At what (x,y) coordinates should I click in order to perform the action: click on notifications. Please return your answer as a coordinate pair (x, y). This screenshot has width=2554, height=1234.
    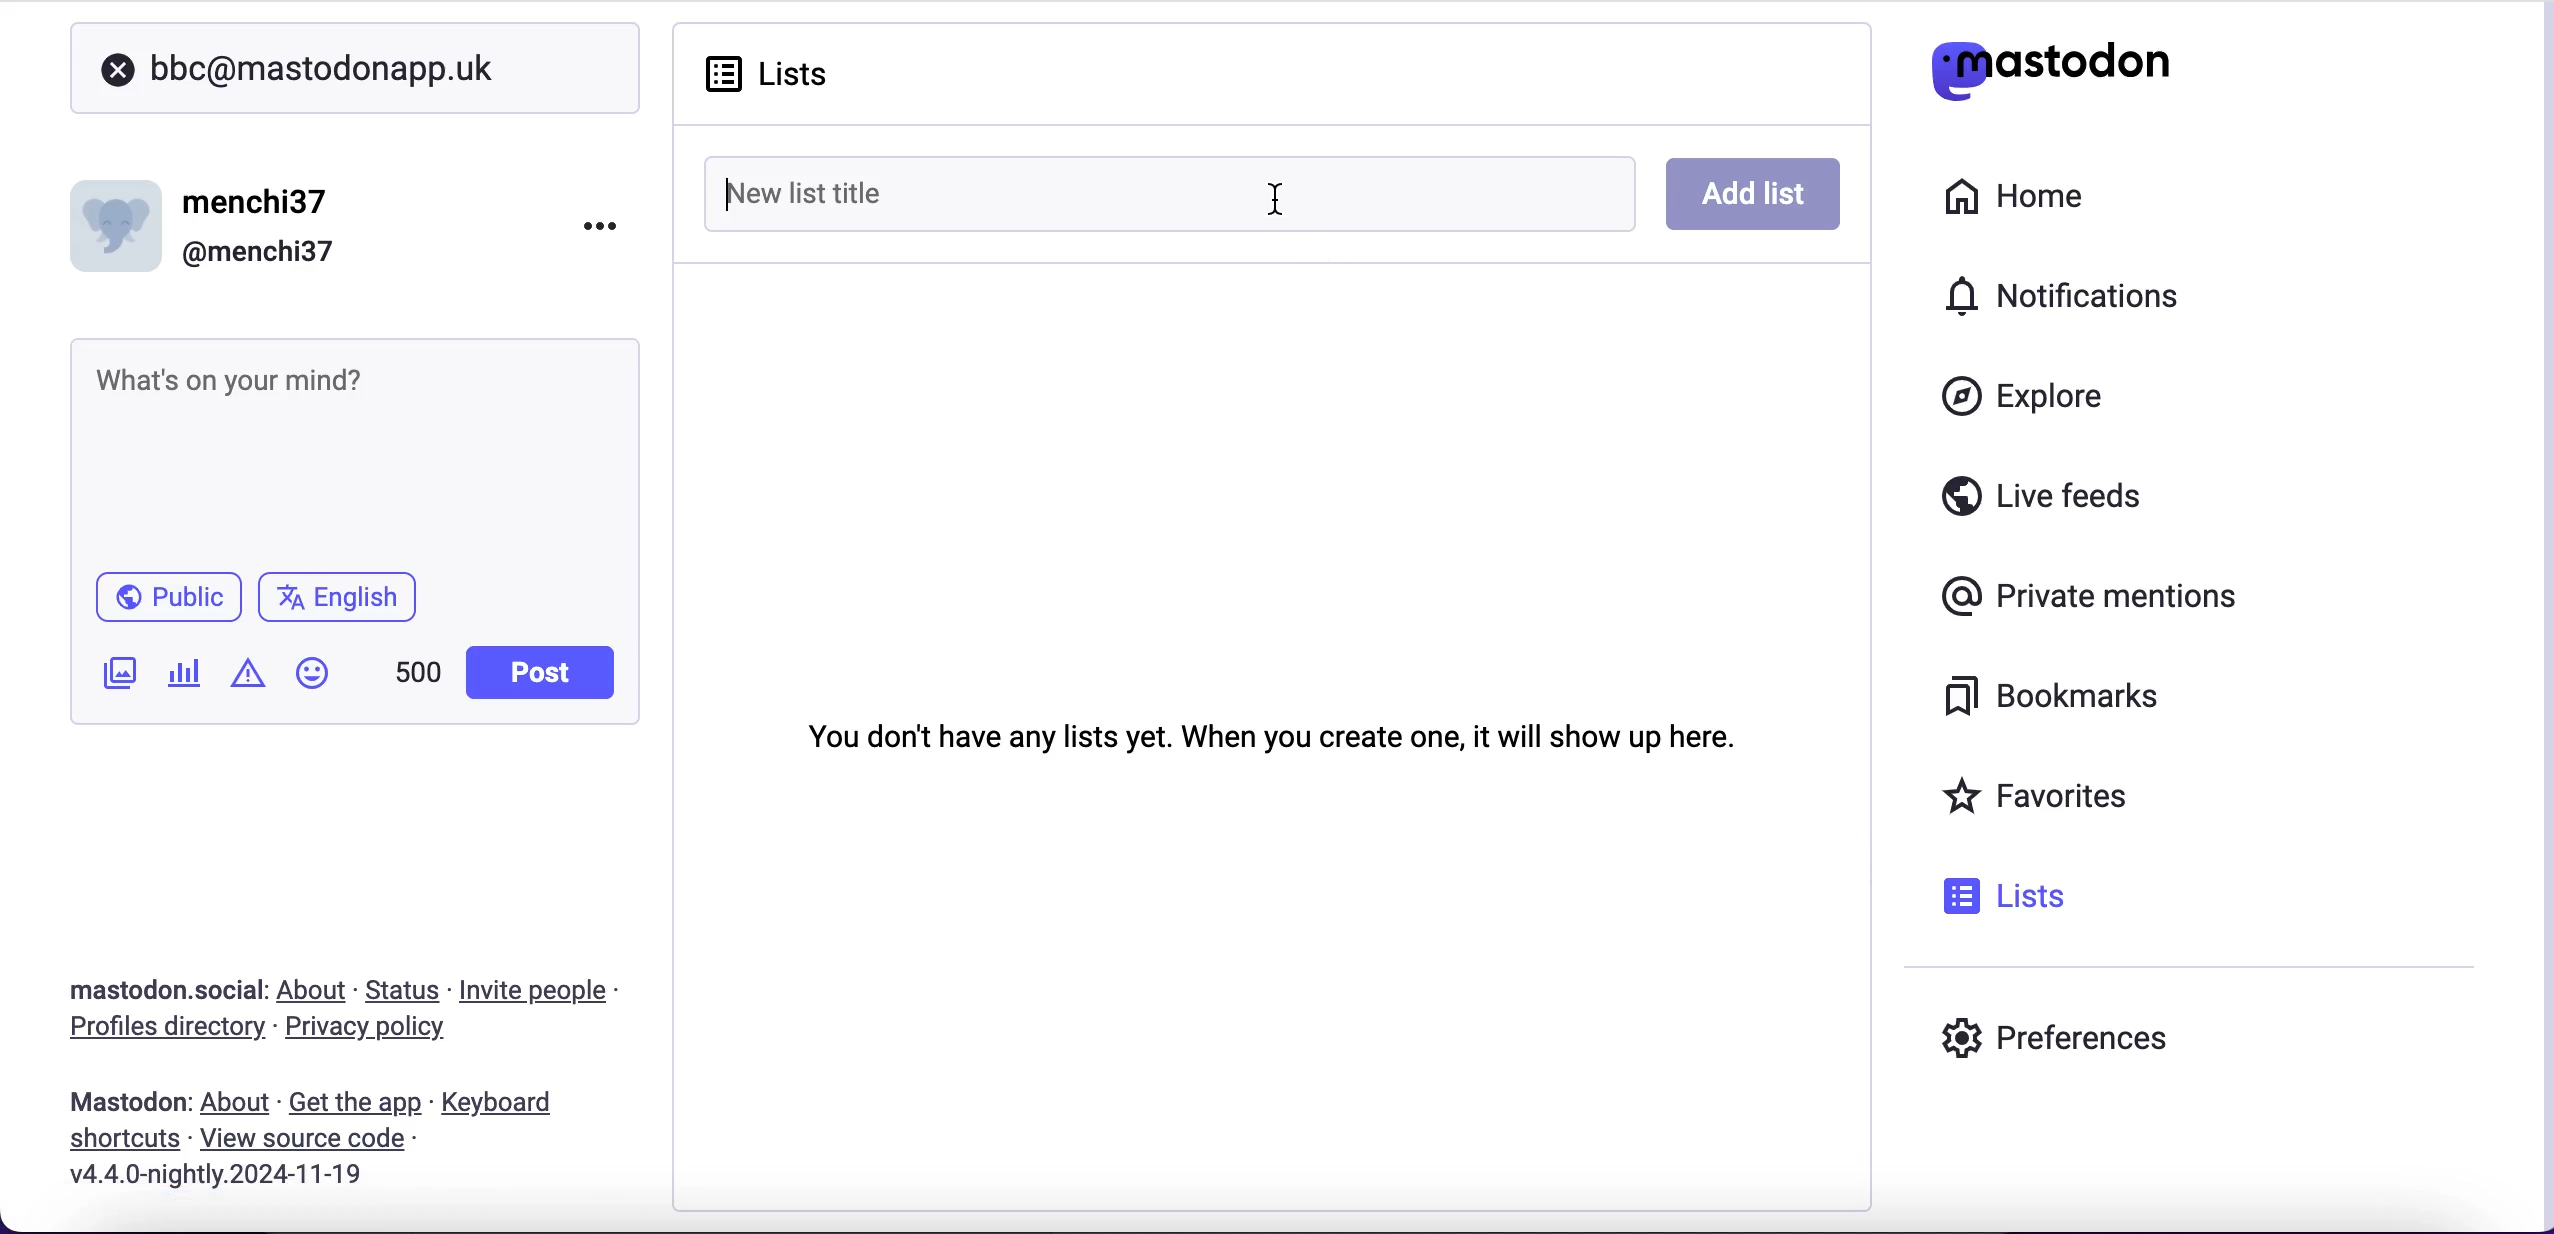
    Looking at the image, I should click on (2051, 293).